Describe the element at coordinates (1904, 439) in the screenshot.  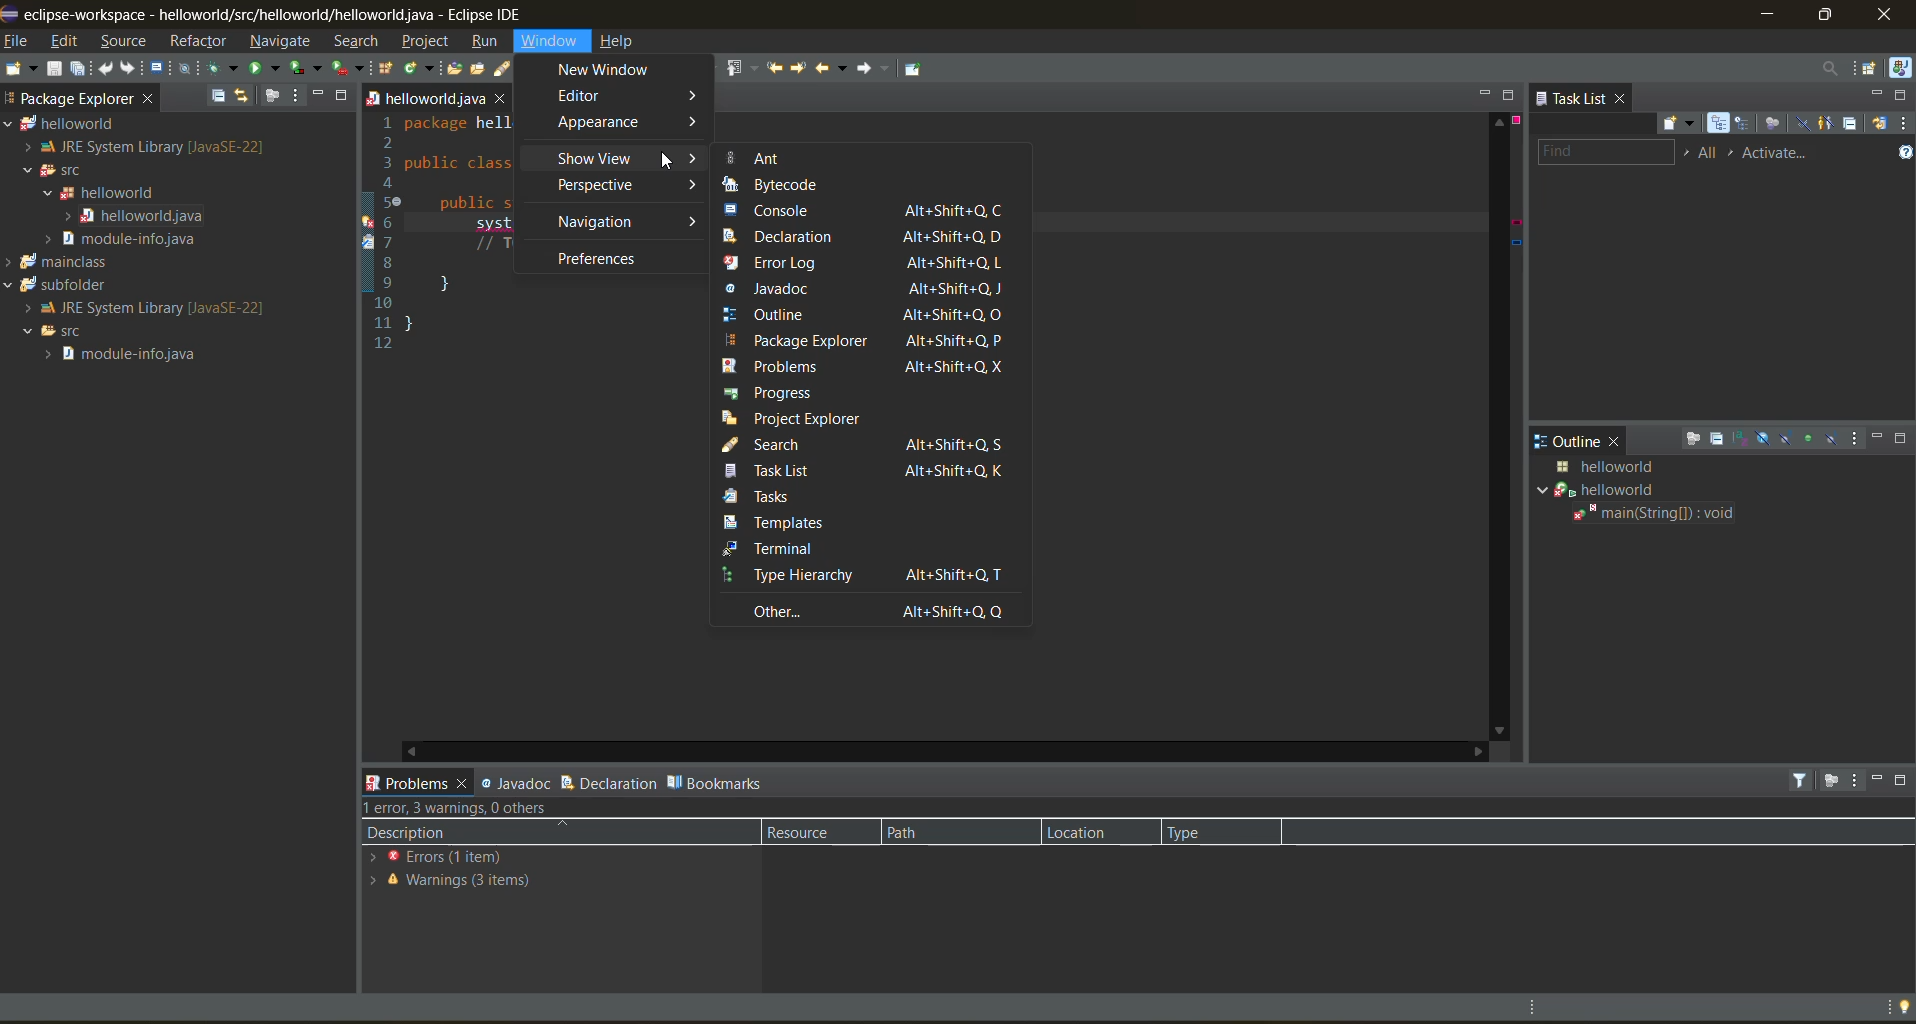
I see `maximize` at that location.